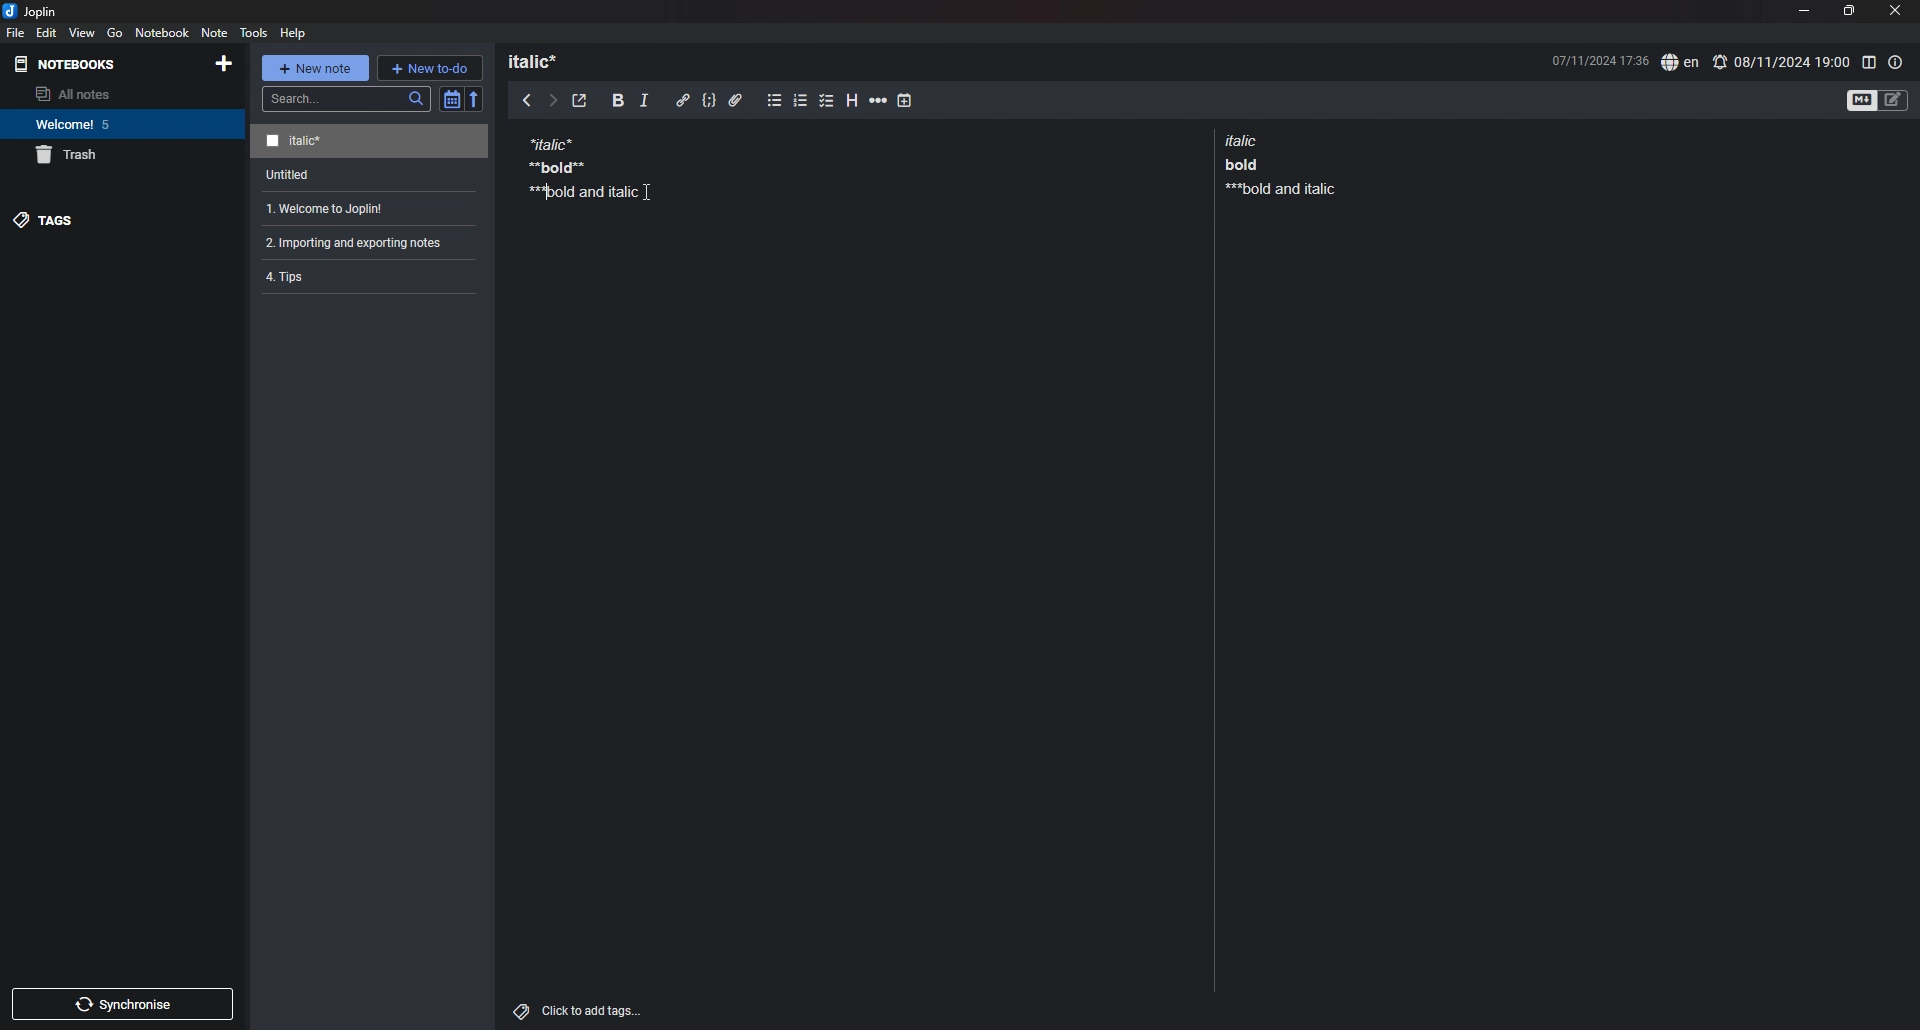  Describe the element at coordinates (475, 98) in the screenshot. I see `reverse sort order` at that location.